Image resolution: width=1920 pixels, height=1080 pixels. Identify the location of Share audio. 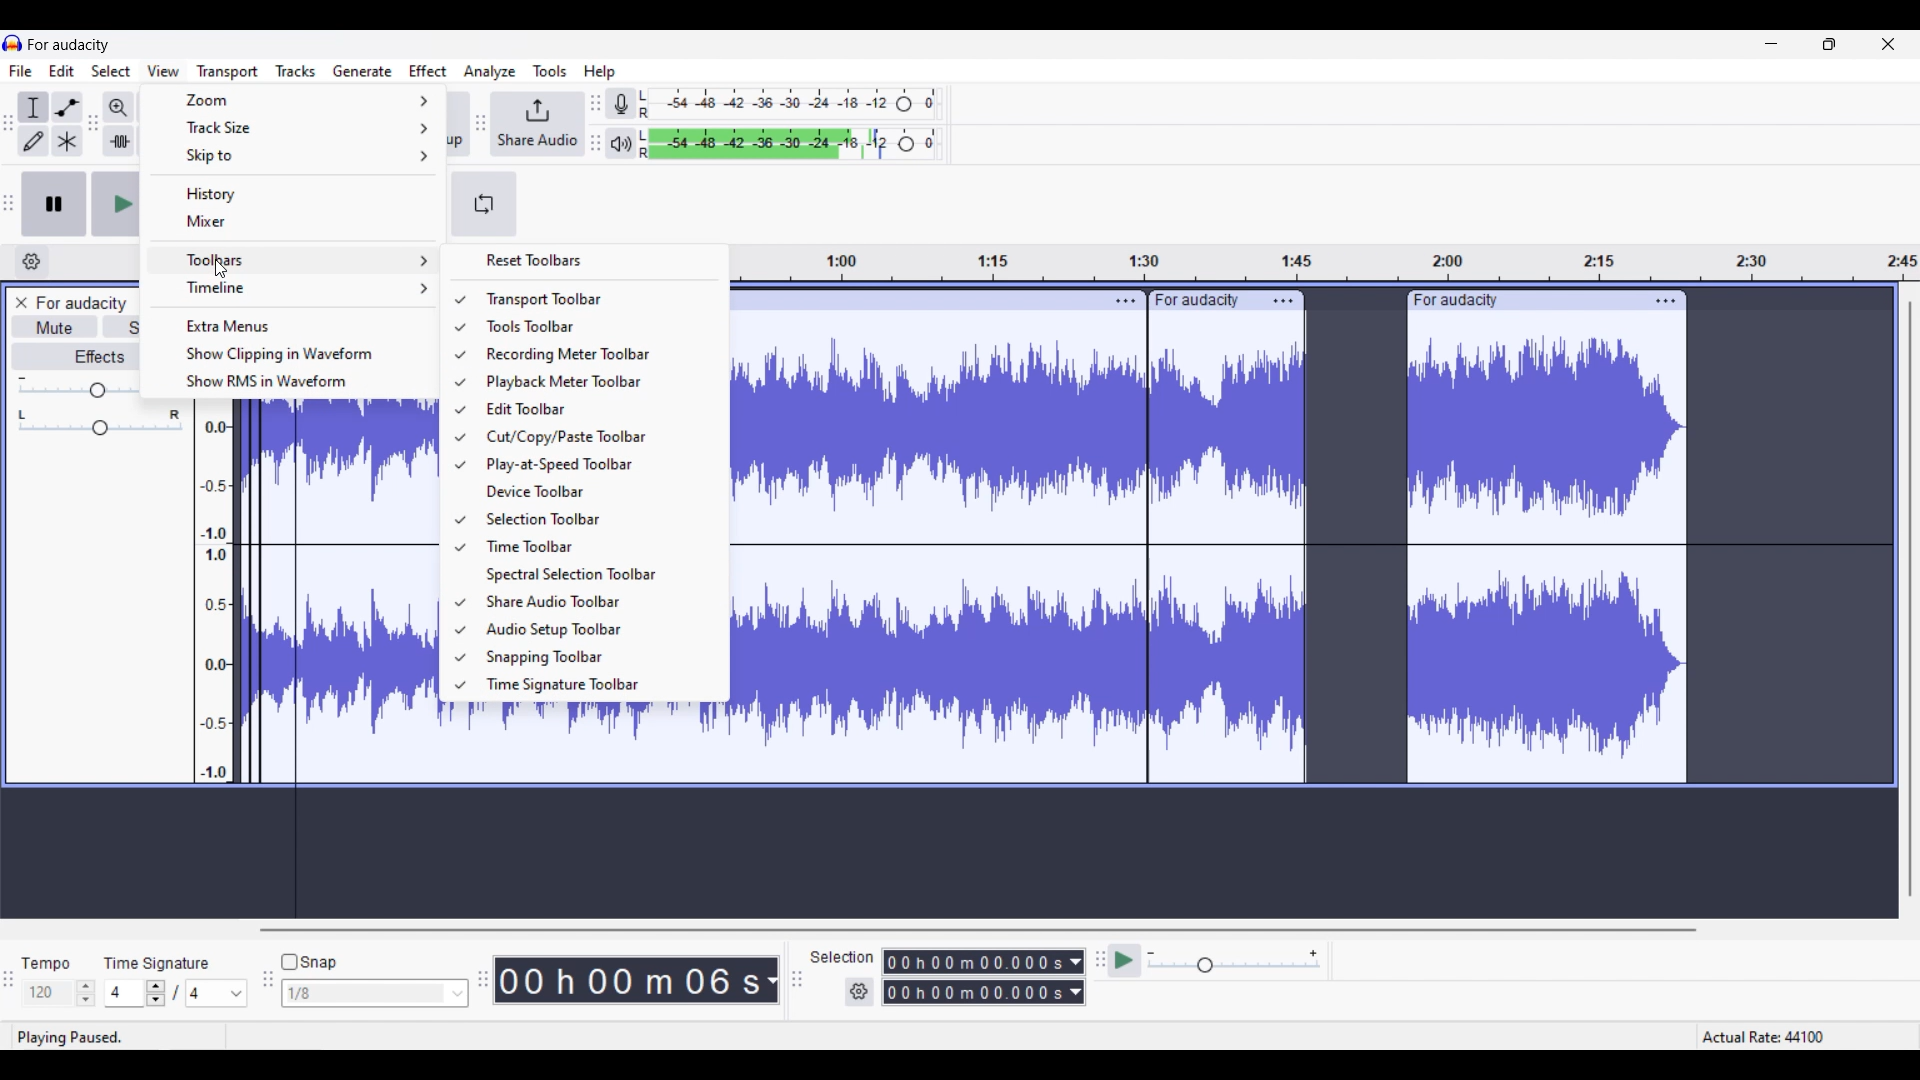
(539, 124).